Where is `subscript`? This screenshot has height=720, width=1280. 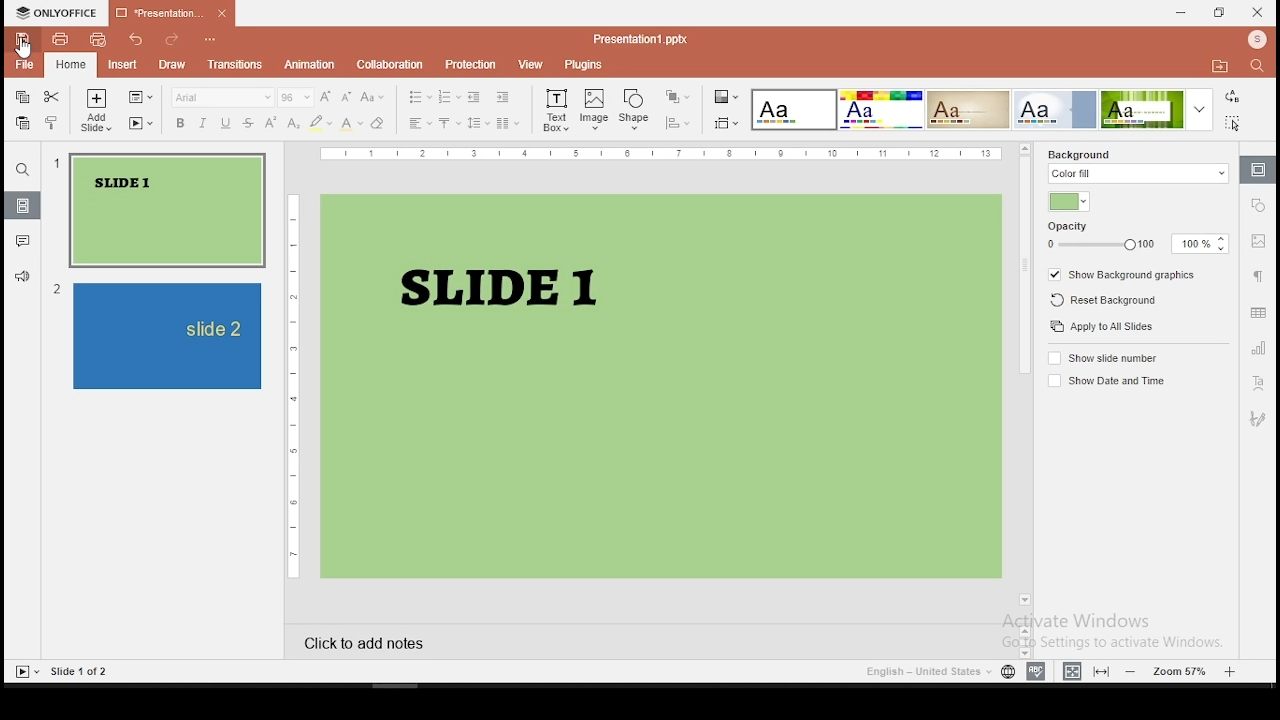 subscript is located at coordinates (294, 123).